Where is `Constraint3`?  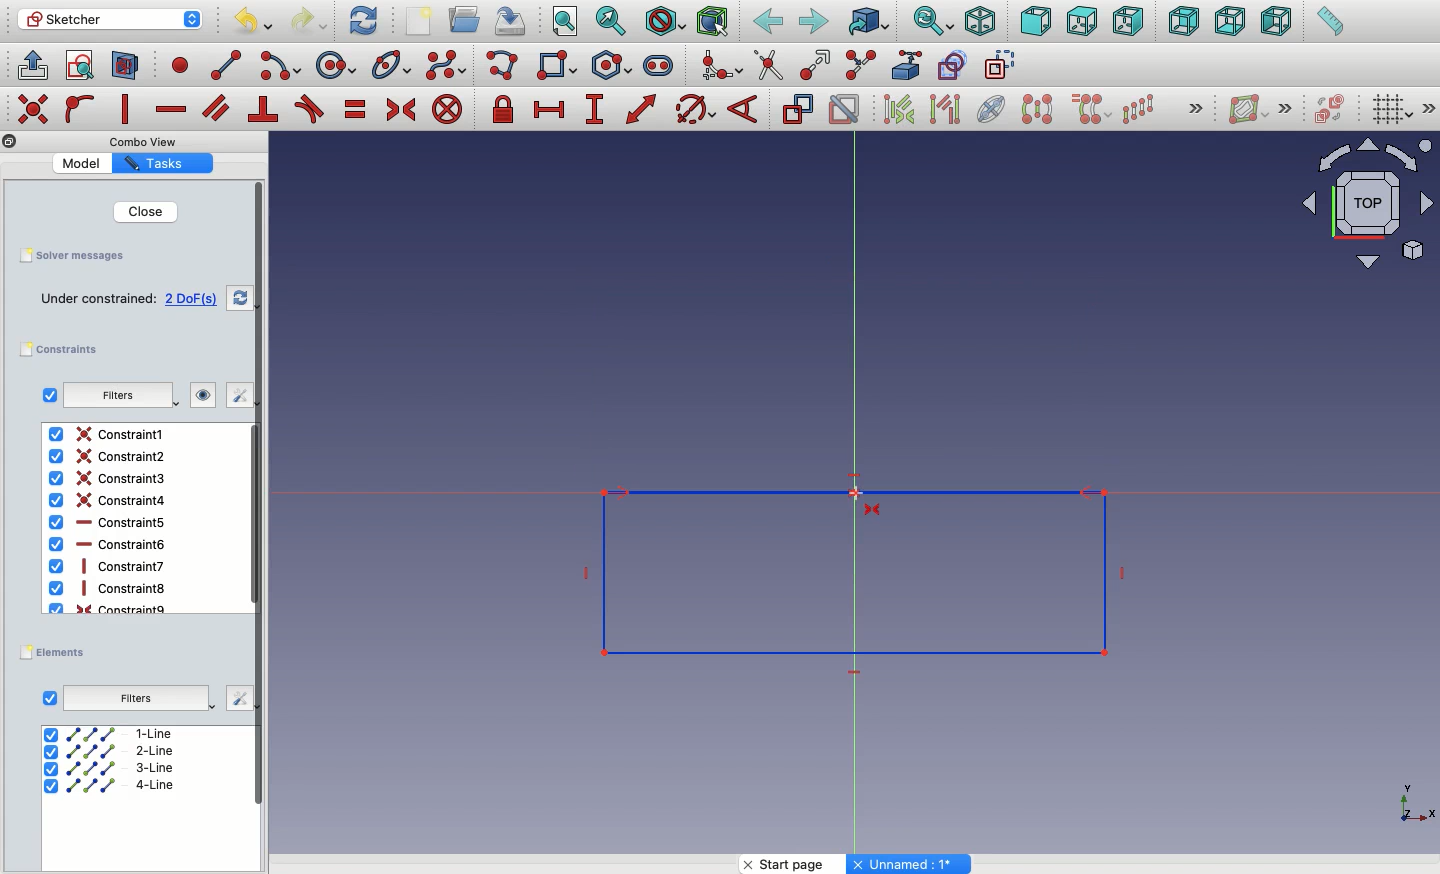 Constraint3 is located at coordinates (110, 479).